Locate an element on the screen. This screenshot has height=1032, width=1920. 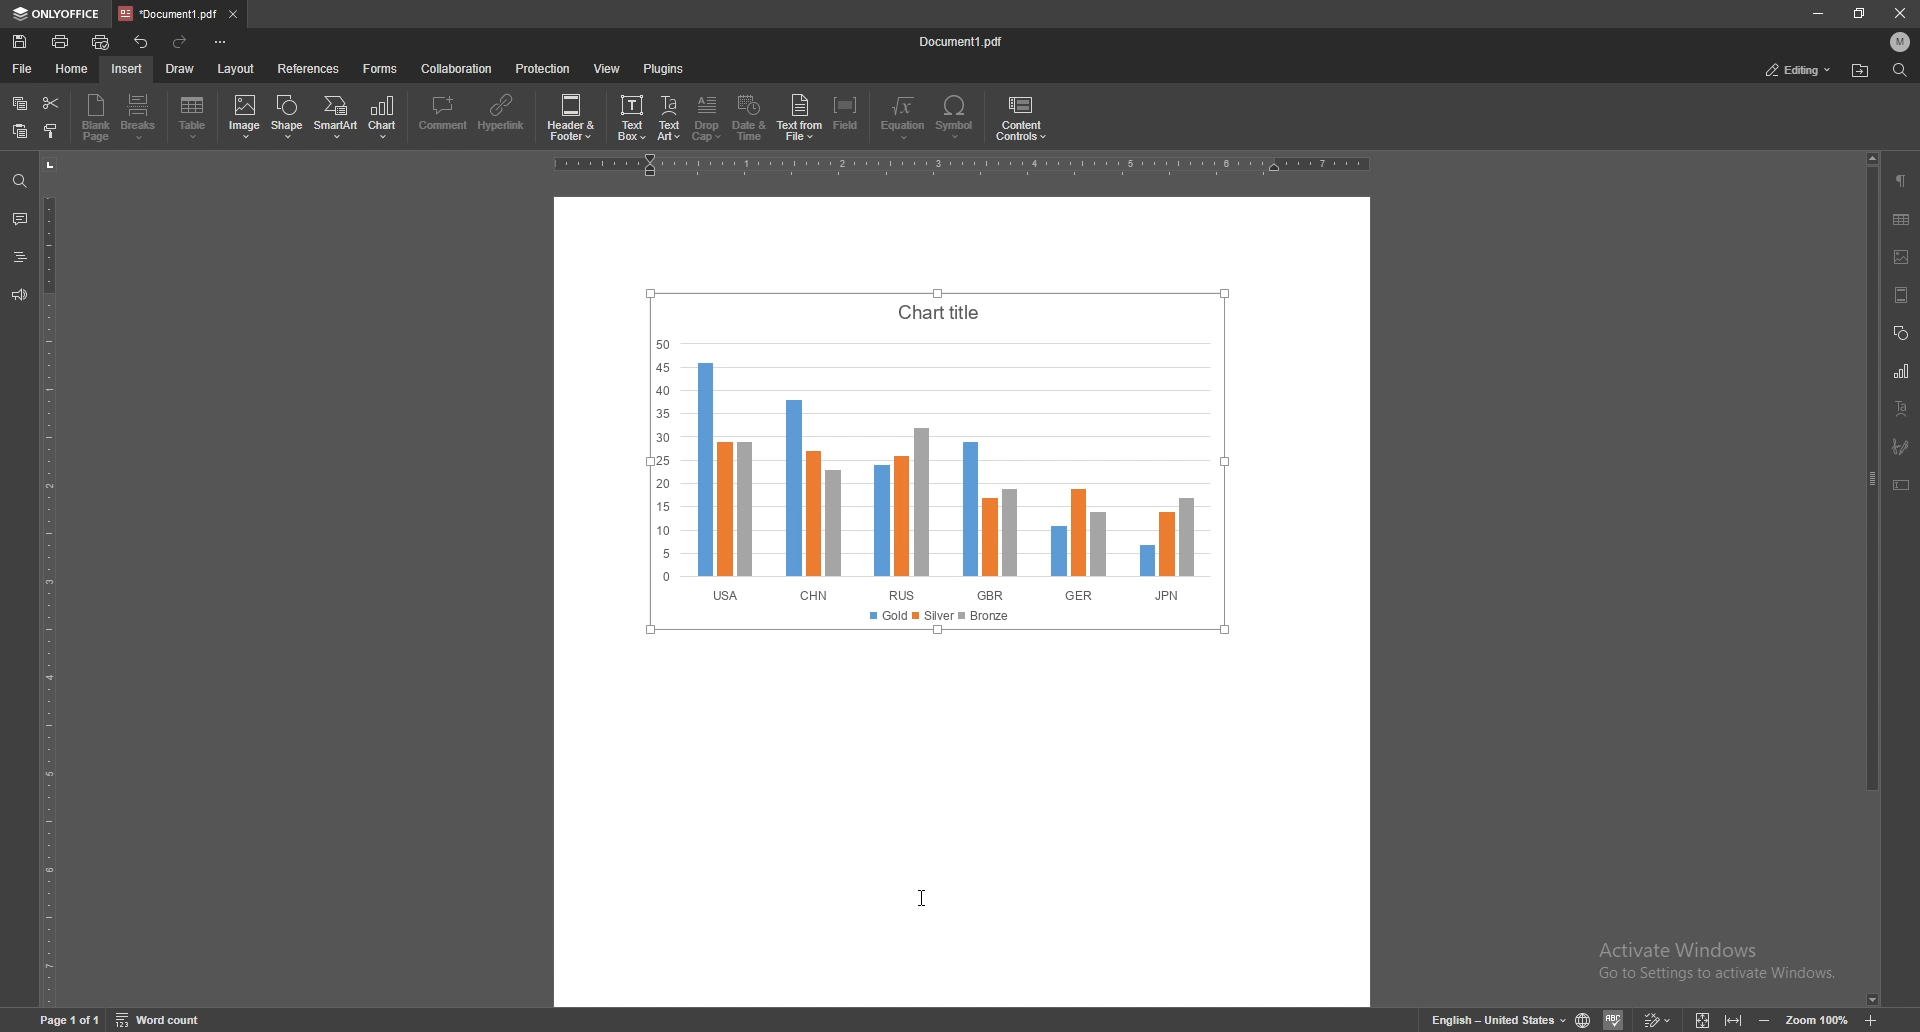
table is located at coordinates (192, 118).